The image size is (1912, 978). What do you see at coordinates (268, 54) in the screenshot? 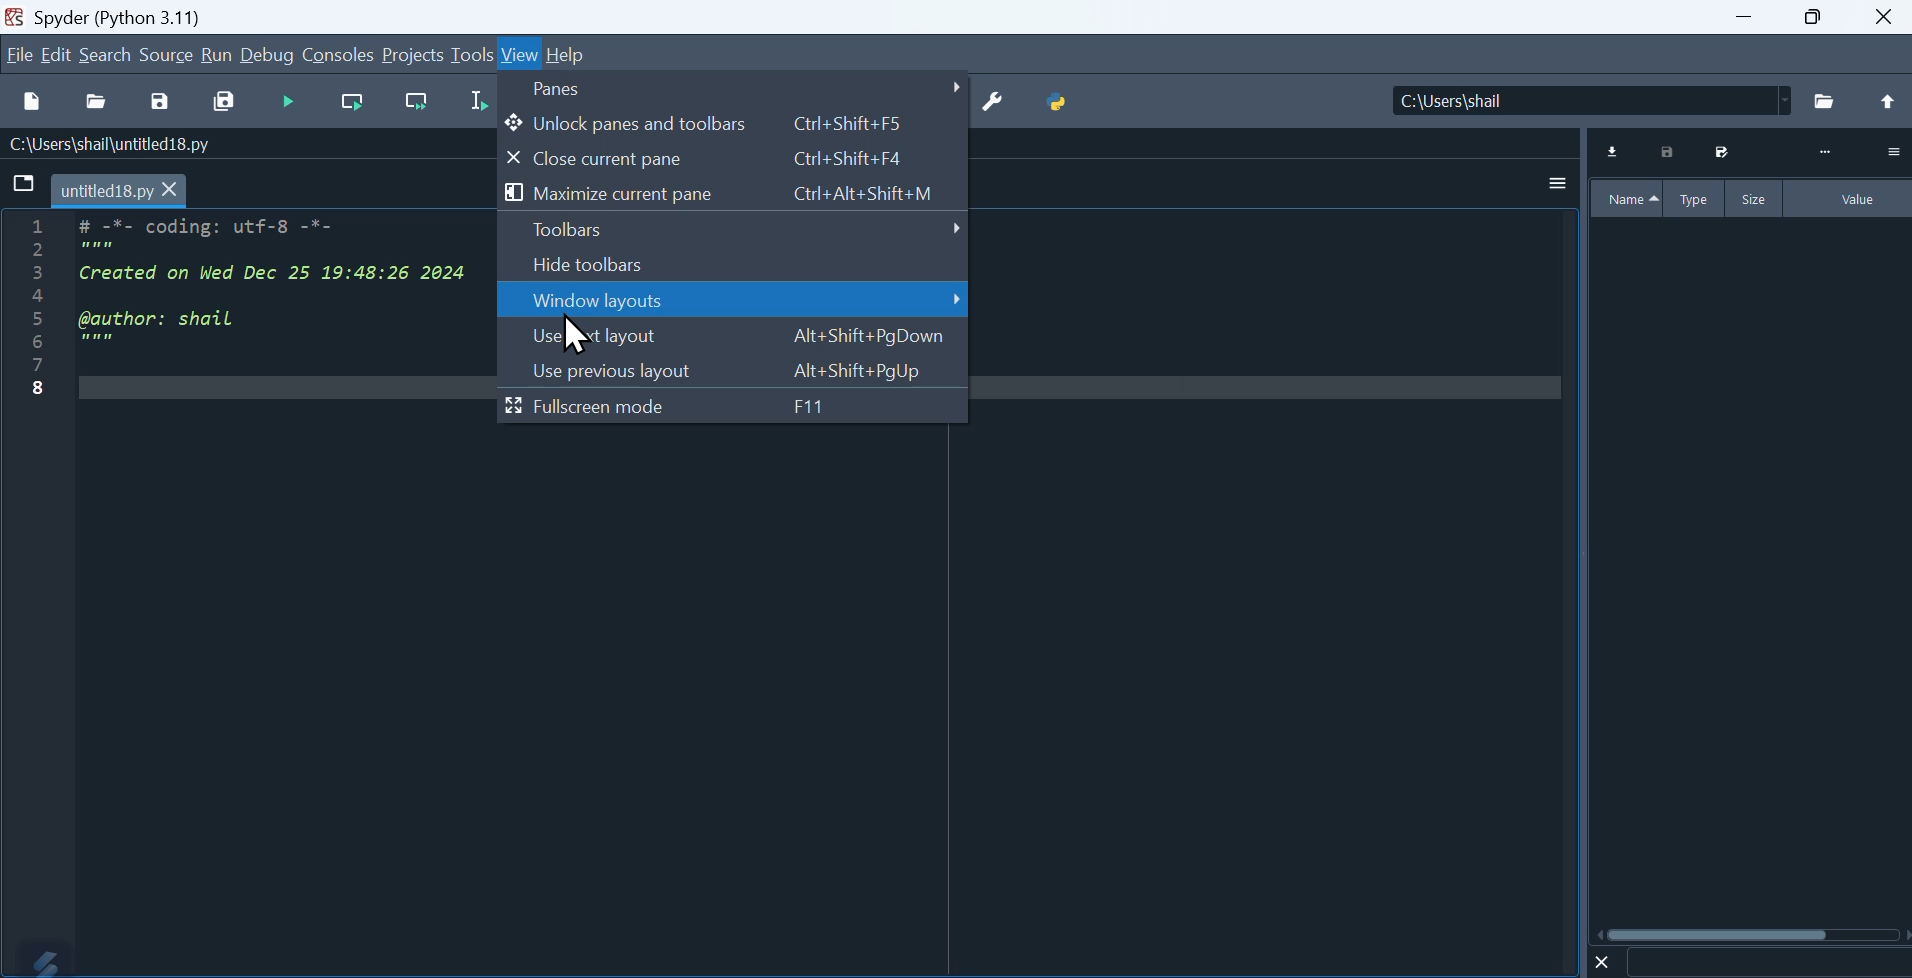
I see `Debug` at bounding box center [268, 54].